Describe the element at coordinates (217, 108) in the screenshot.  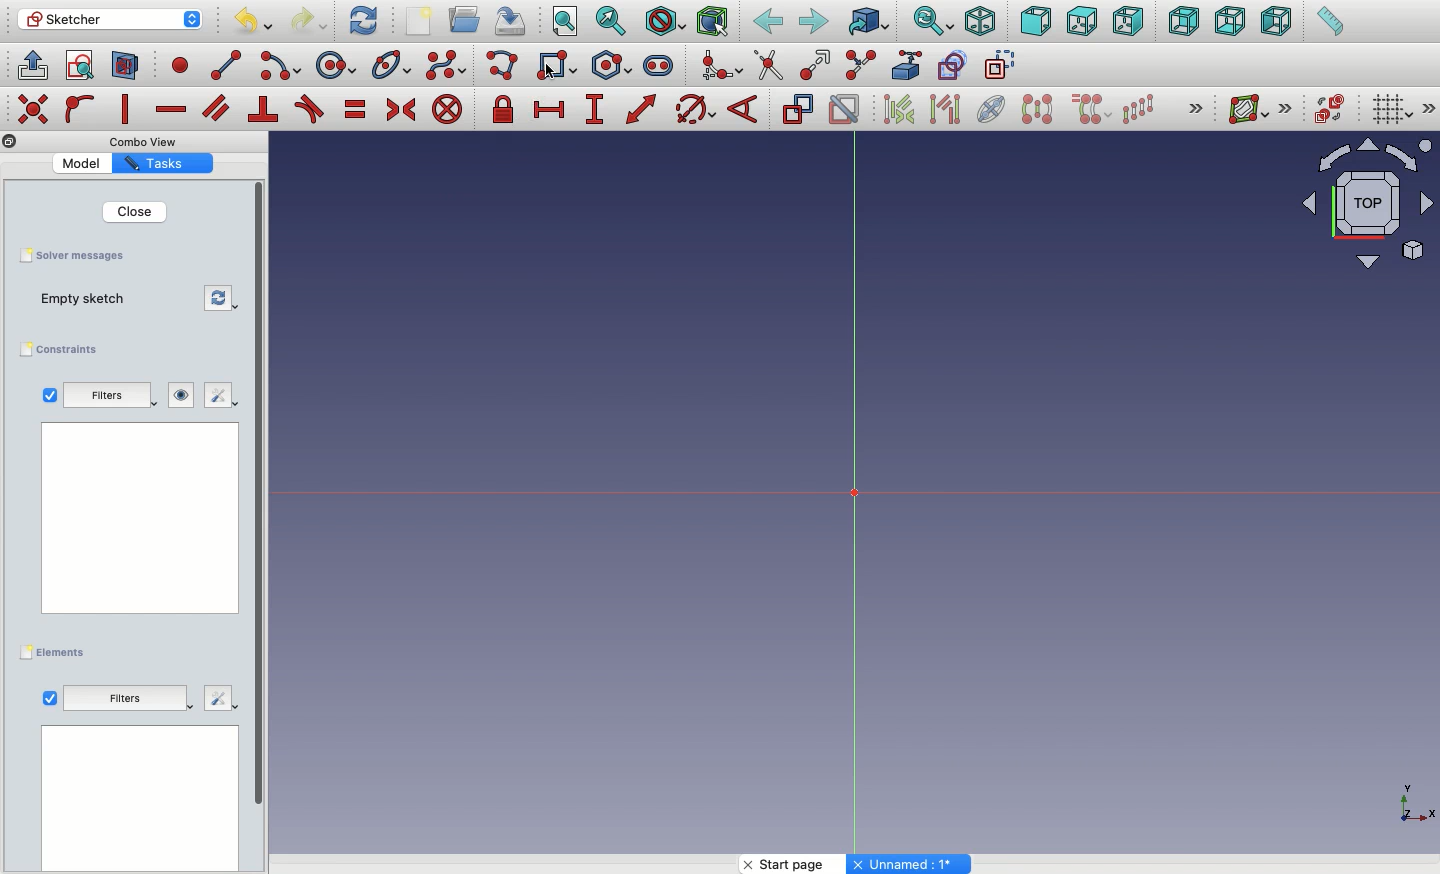
I see `constrain parallel` at that location.